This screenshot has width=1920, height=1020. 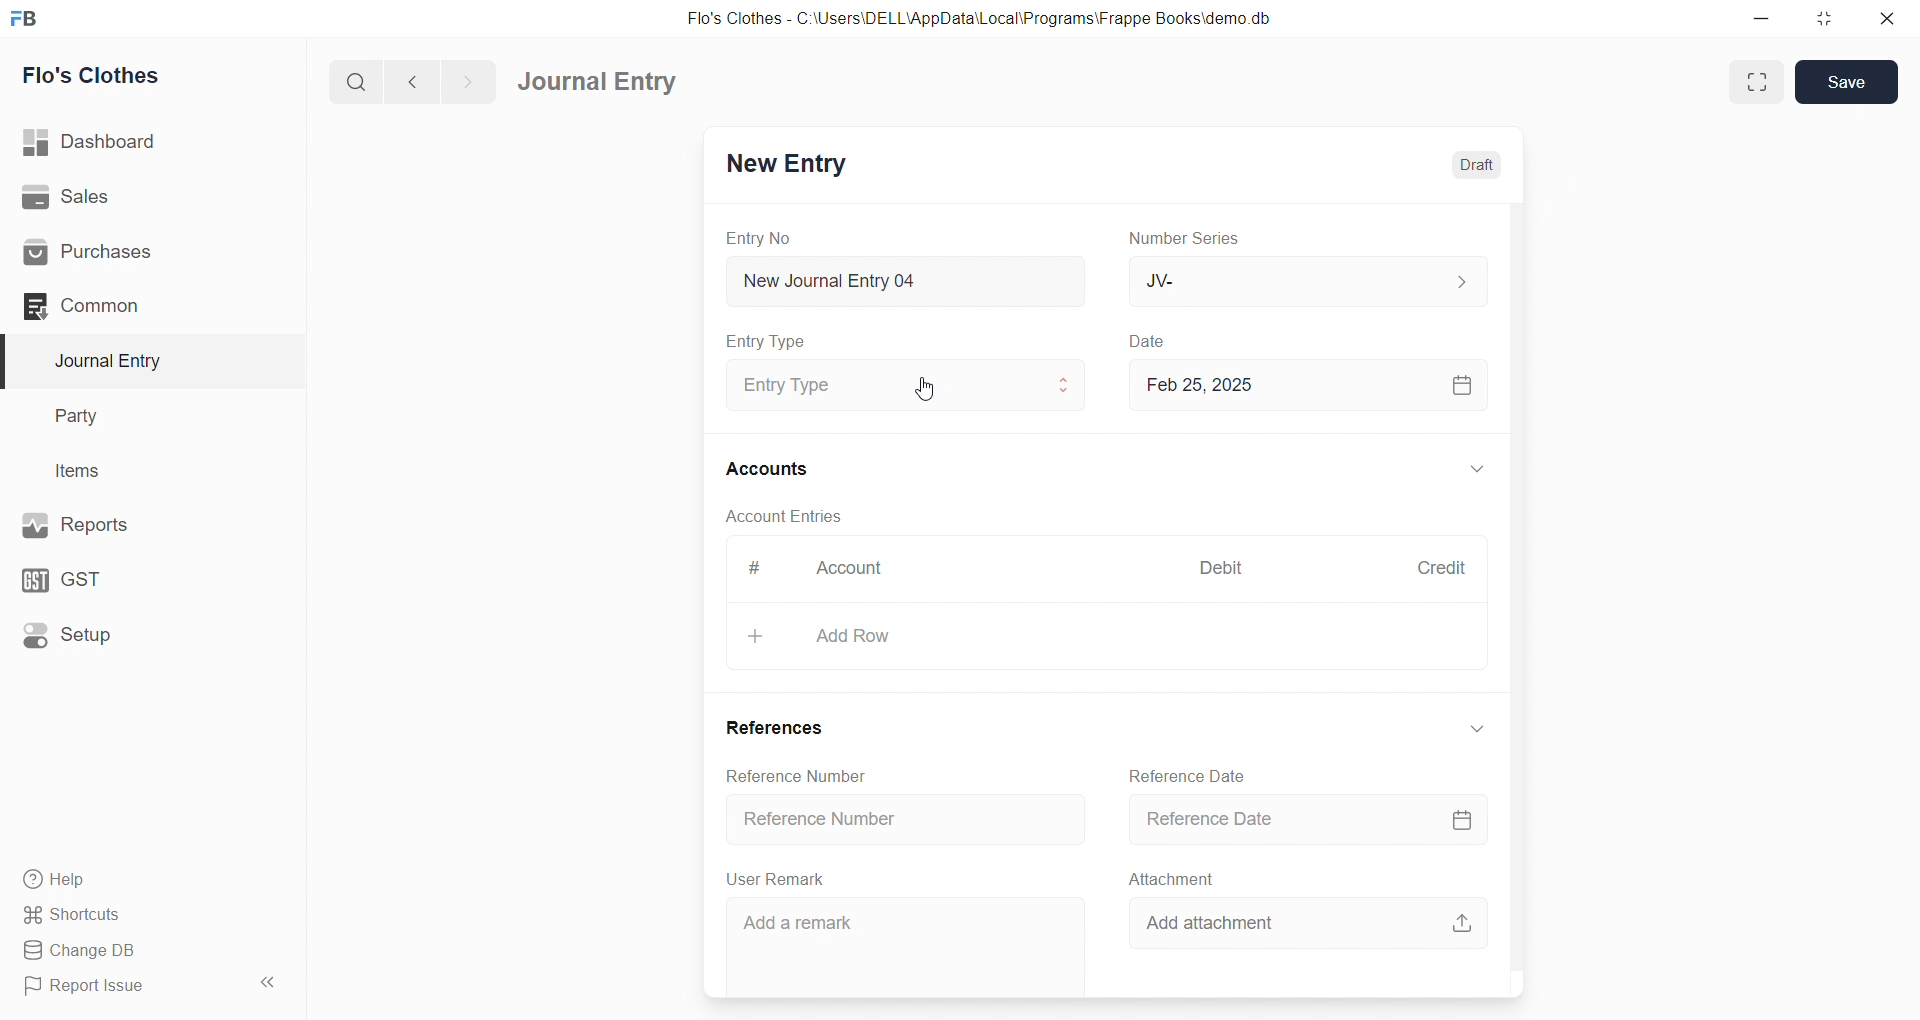 I want to click on Credit, so click(x=1441, y=568).